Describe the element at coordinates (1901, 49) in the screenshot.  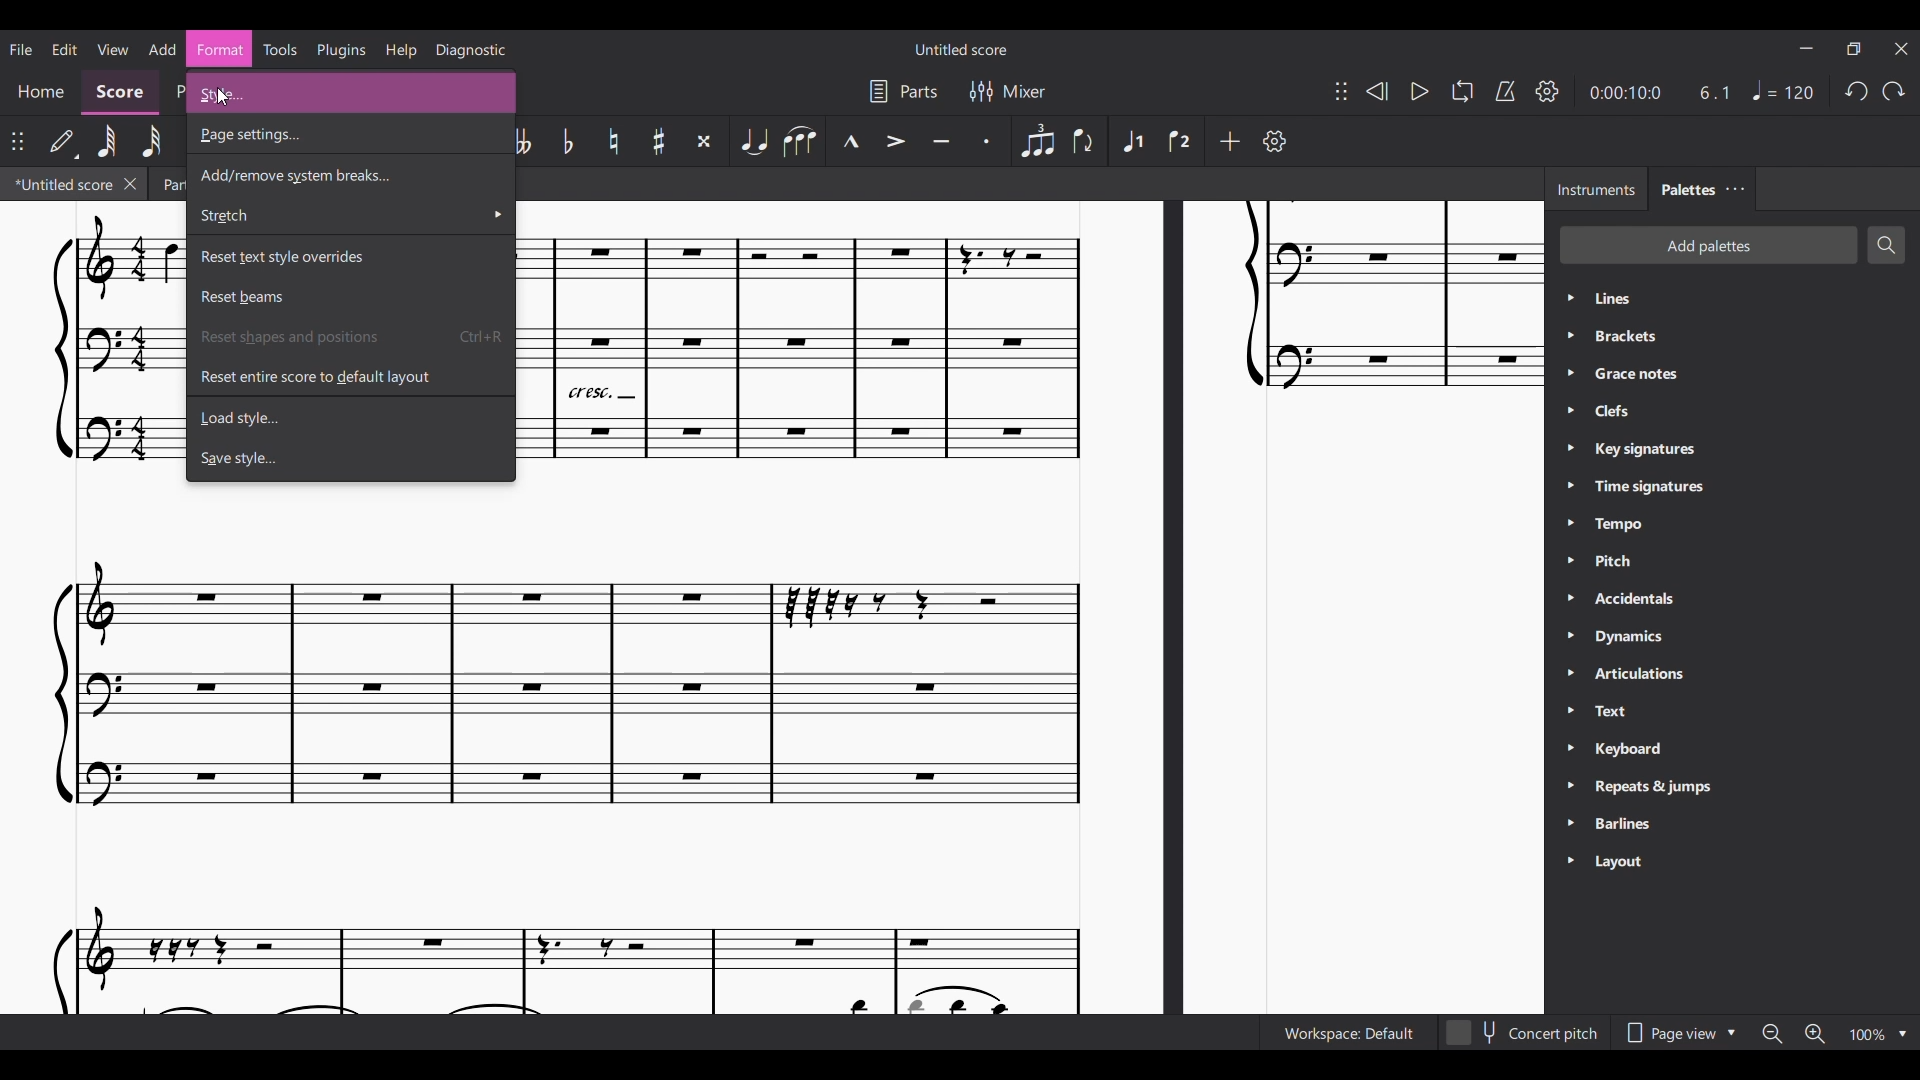
I see `Close interface` at that location.